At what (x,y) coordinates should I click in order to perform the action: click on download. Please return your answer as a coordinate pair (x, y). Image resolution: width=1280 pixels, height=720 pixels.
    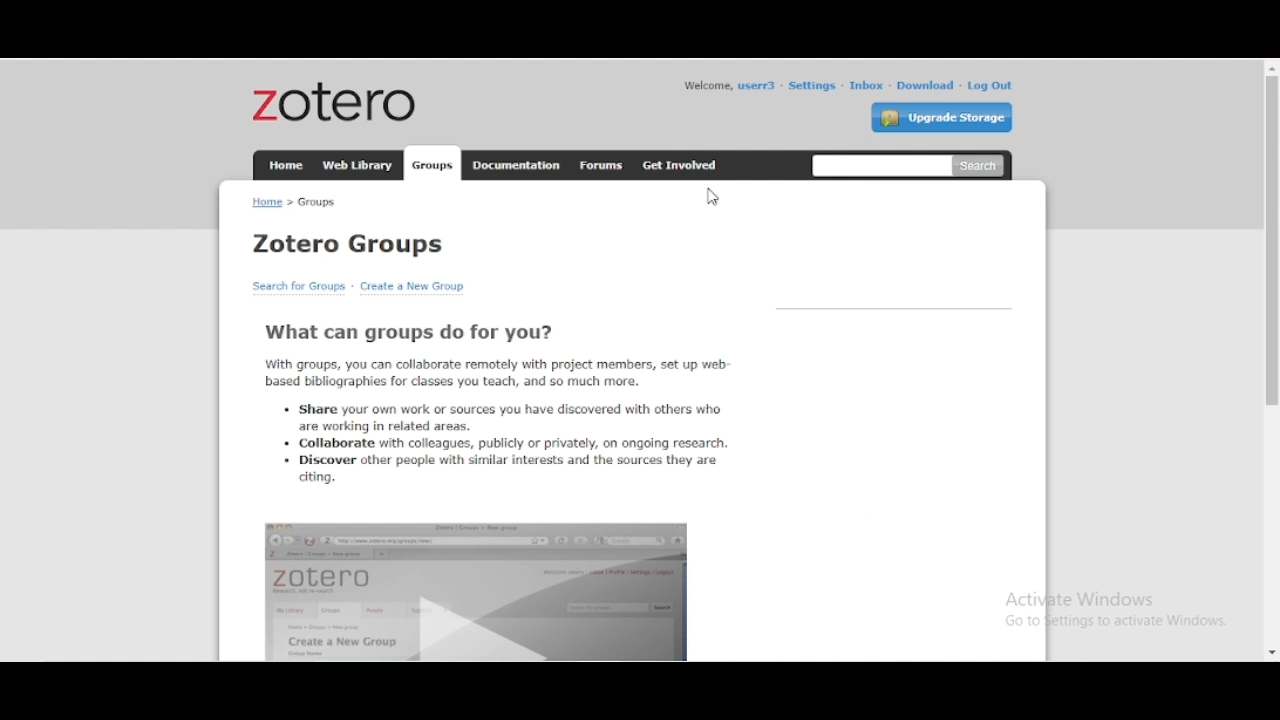
    Looking at the image, I should click on (926, 86).